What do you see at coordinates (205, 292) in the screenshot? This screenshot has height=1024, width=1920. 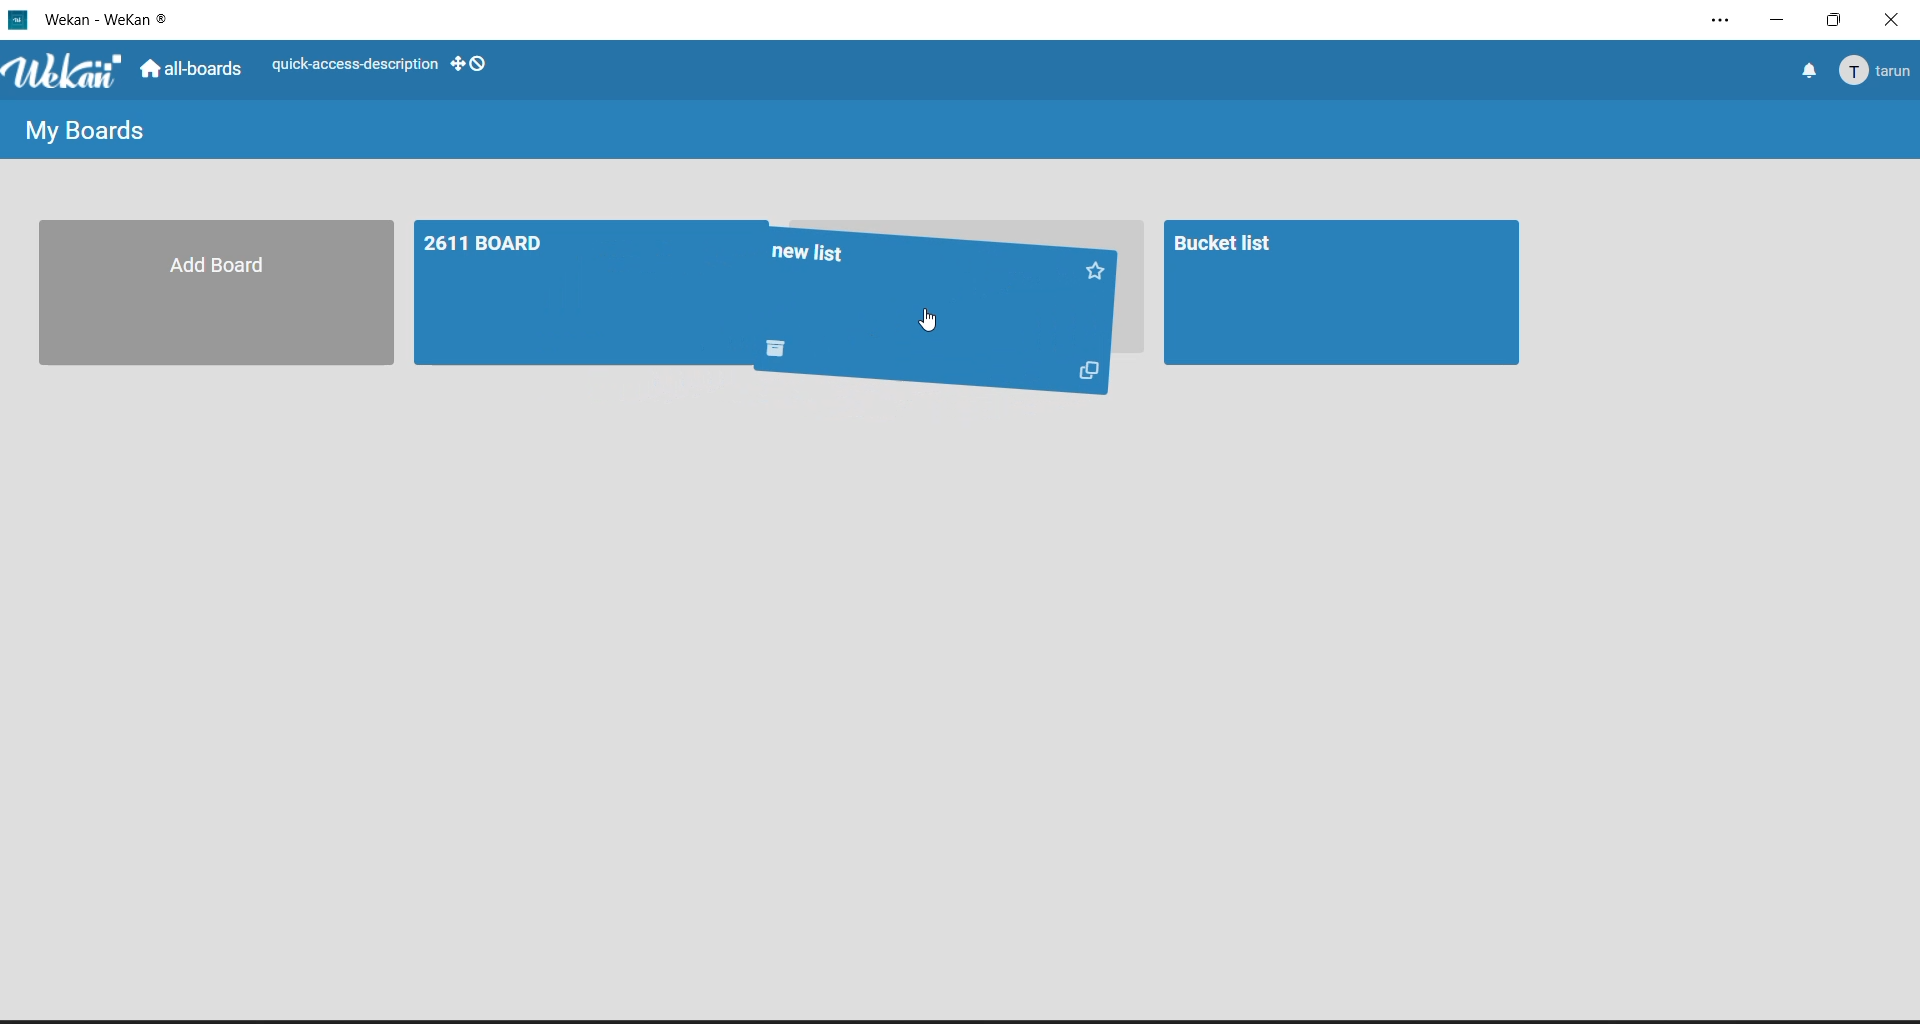 I see `Add Board` at bounding box center [205, 292].